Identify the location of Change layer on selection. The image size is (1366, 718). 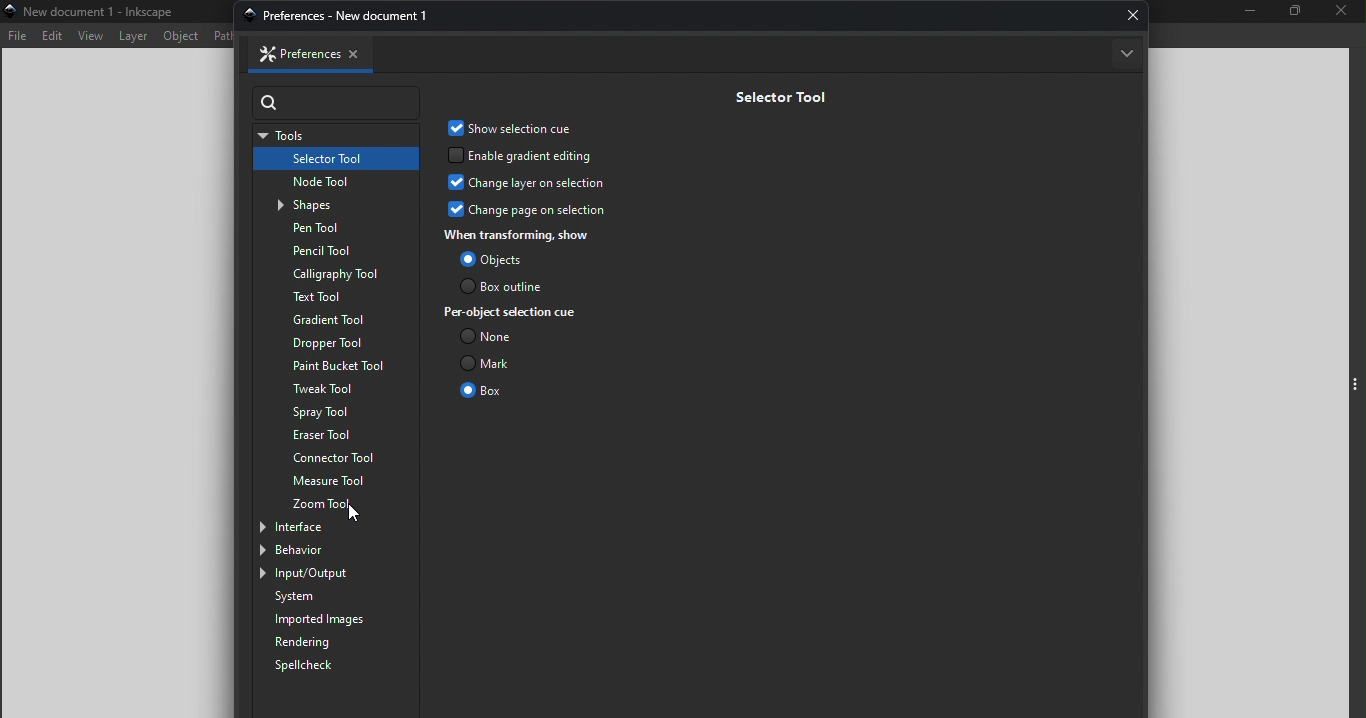
(532, 183).